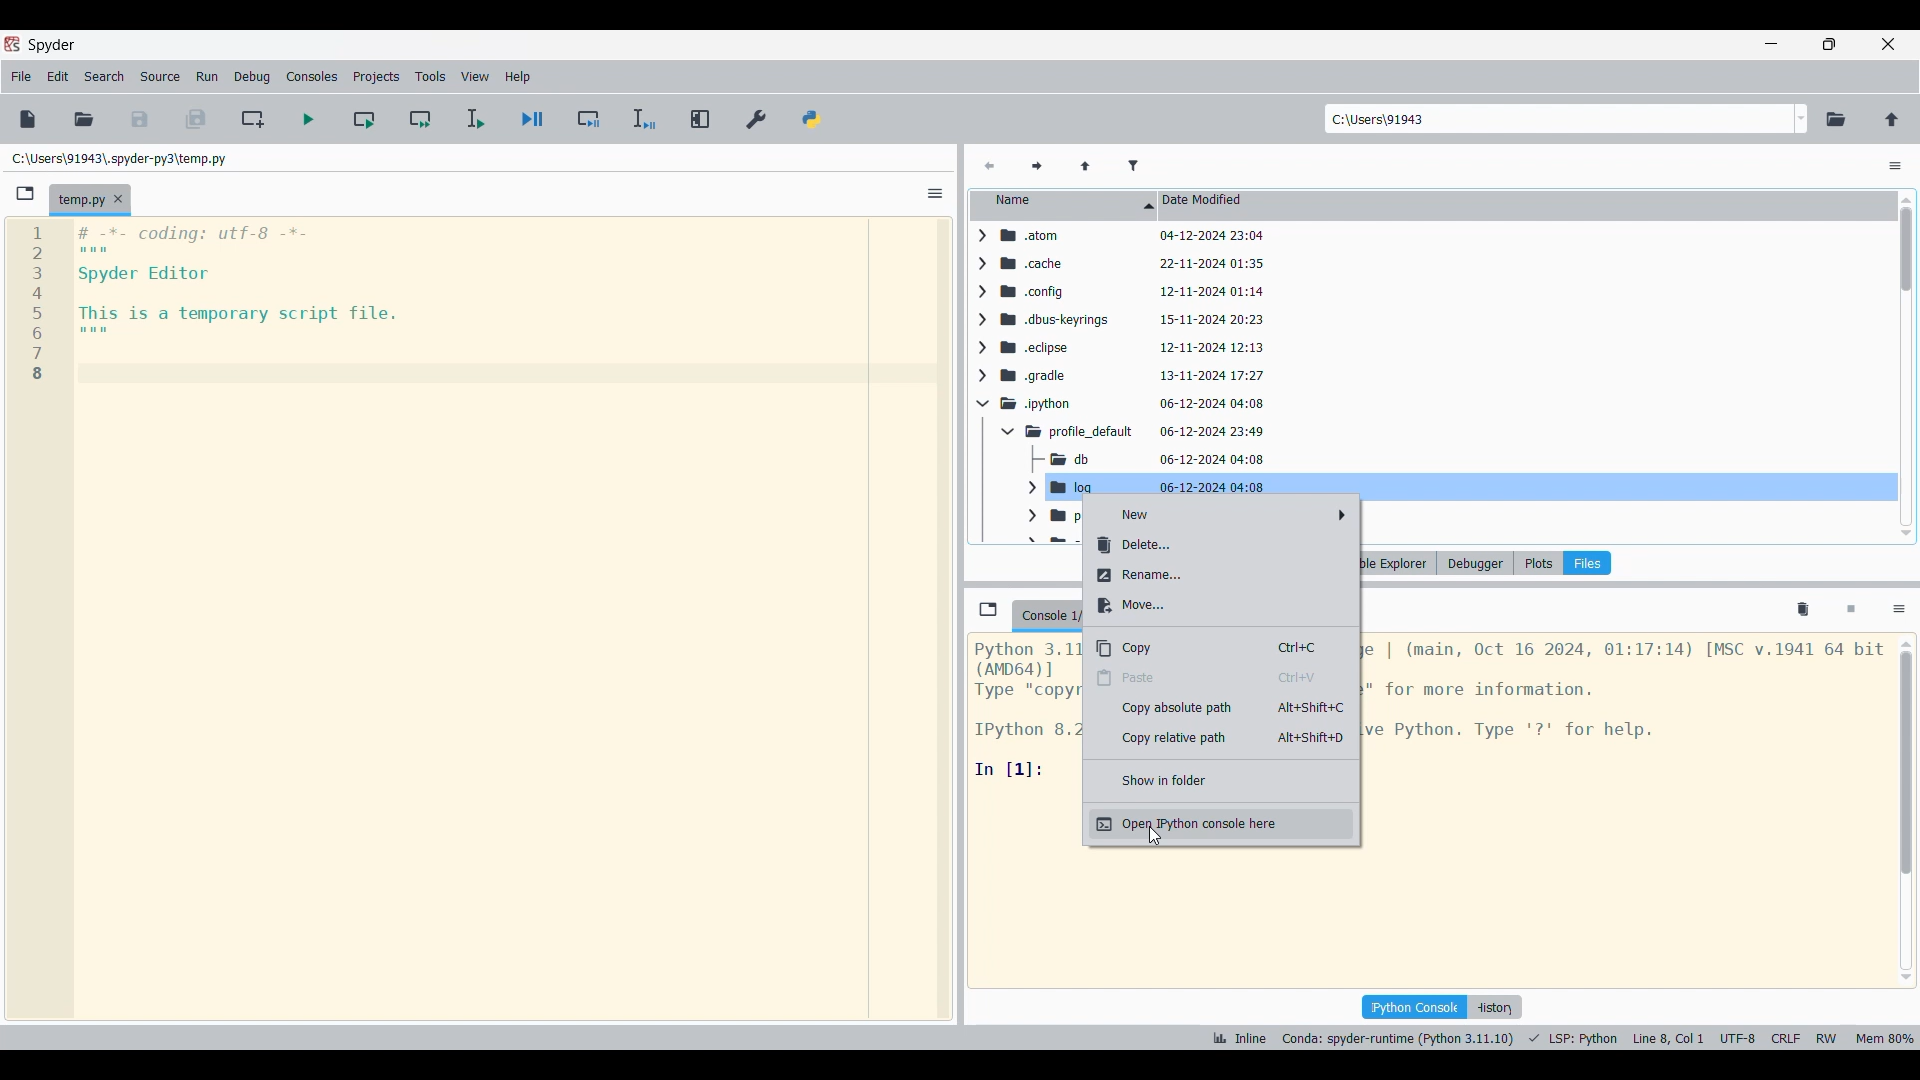  What do you see at coordinates (1222, 709) in the screenshot?
I see `Copy absolute path` at bounding box center [1222, 709].